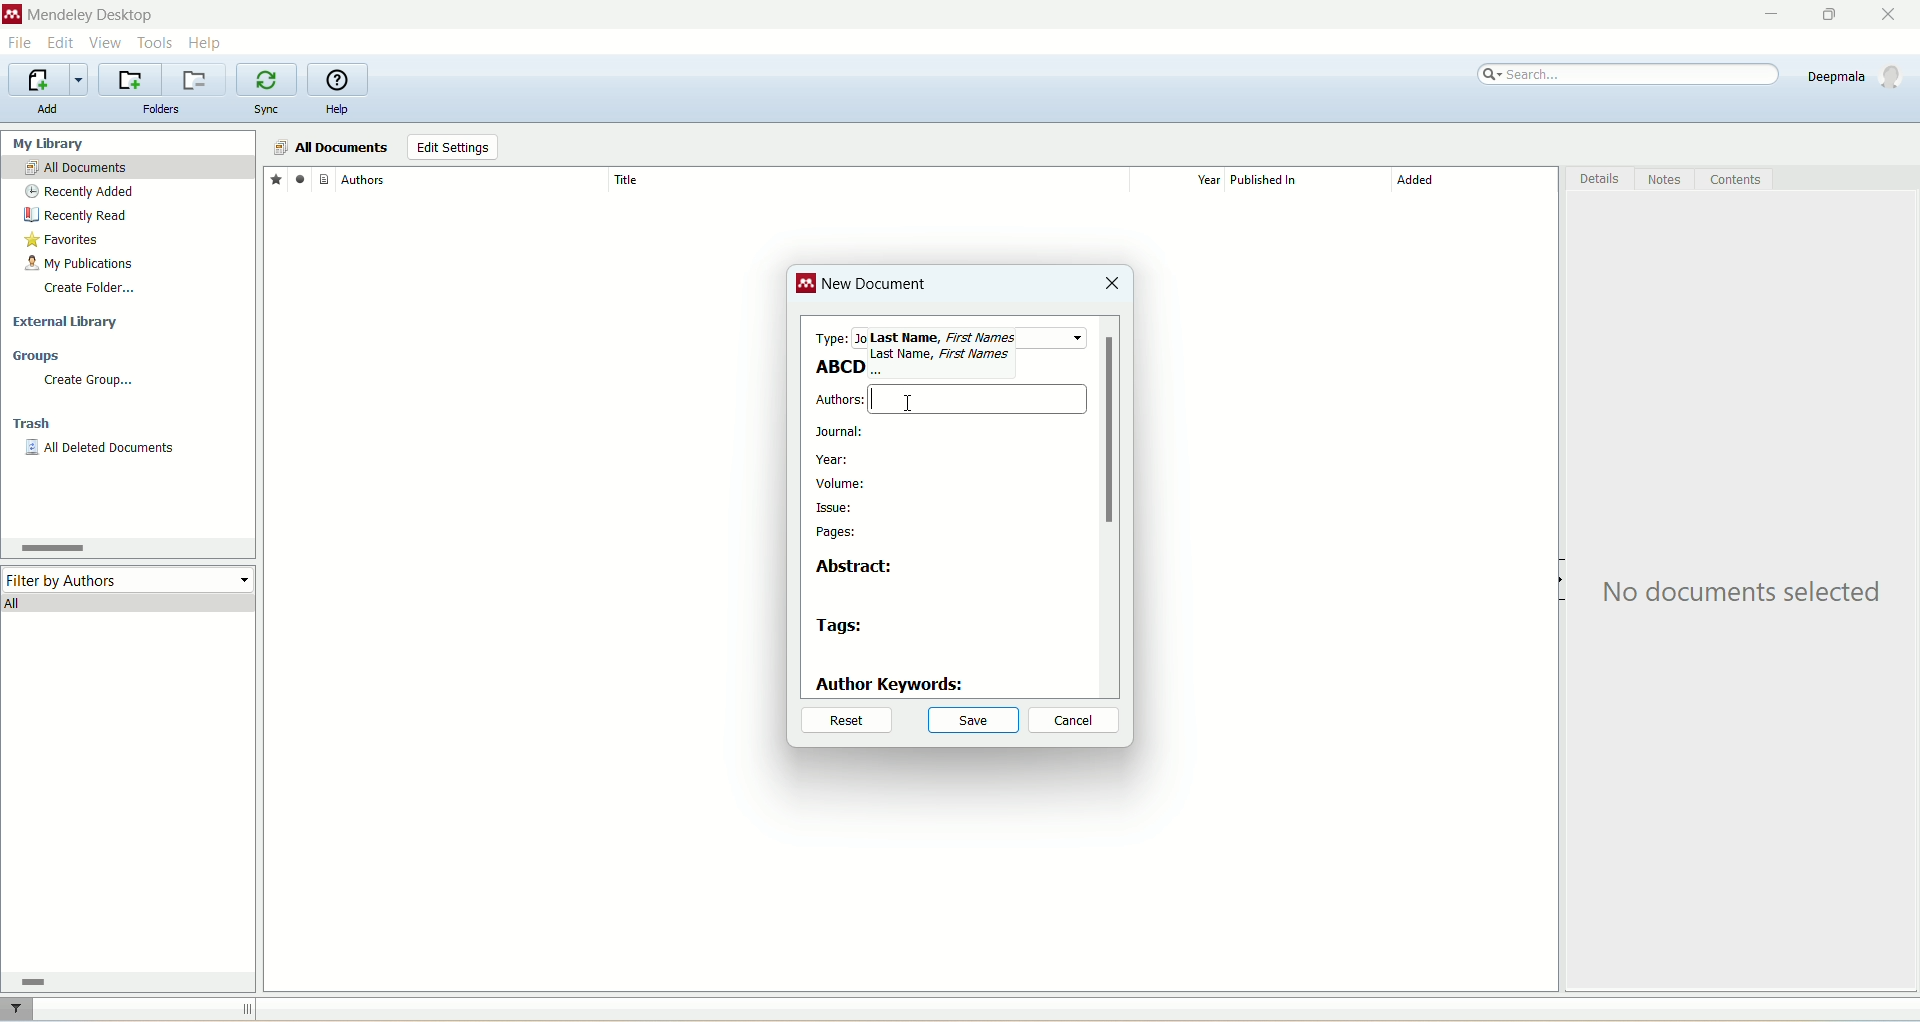 The height and width of the screenshot is (1022, 1920). What do you see at coordinates (80, 192) in the screenshot?
I see `recently added` at bounding box center [80, 192].